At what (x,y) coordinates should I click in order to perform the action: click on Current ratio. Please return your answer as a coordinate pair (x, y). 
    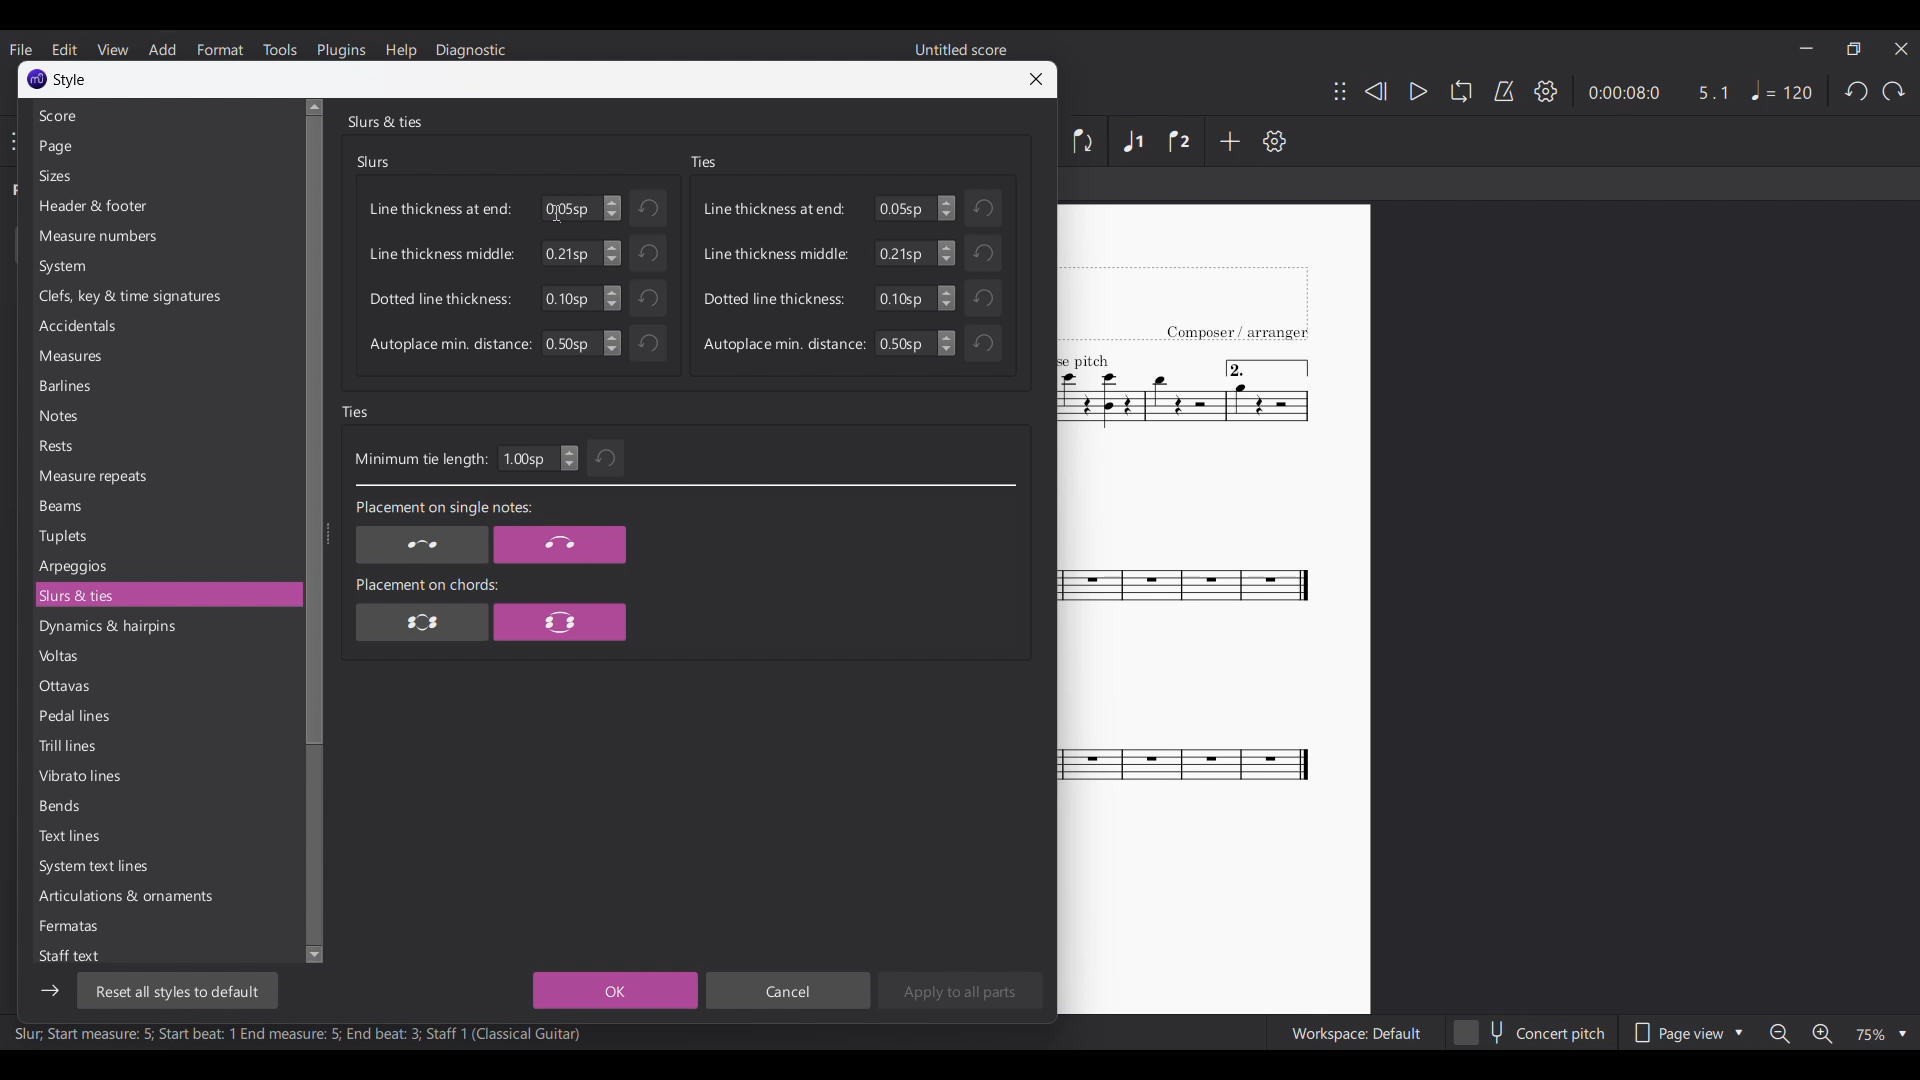
    Looking at the image, I should click on (1713, 92).